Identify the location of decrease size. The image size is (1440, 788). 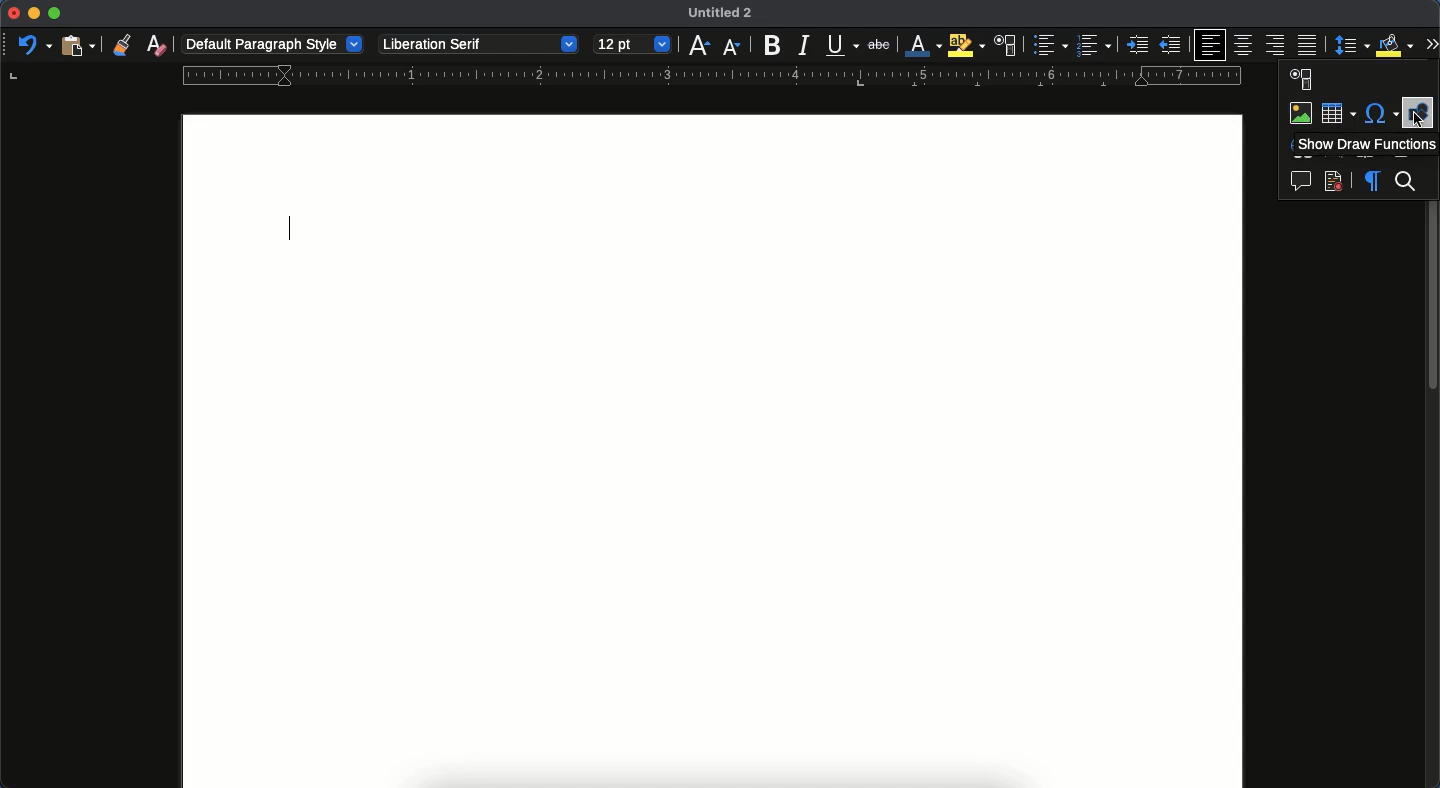
(732, 46).